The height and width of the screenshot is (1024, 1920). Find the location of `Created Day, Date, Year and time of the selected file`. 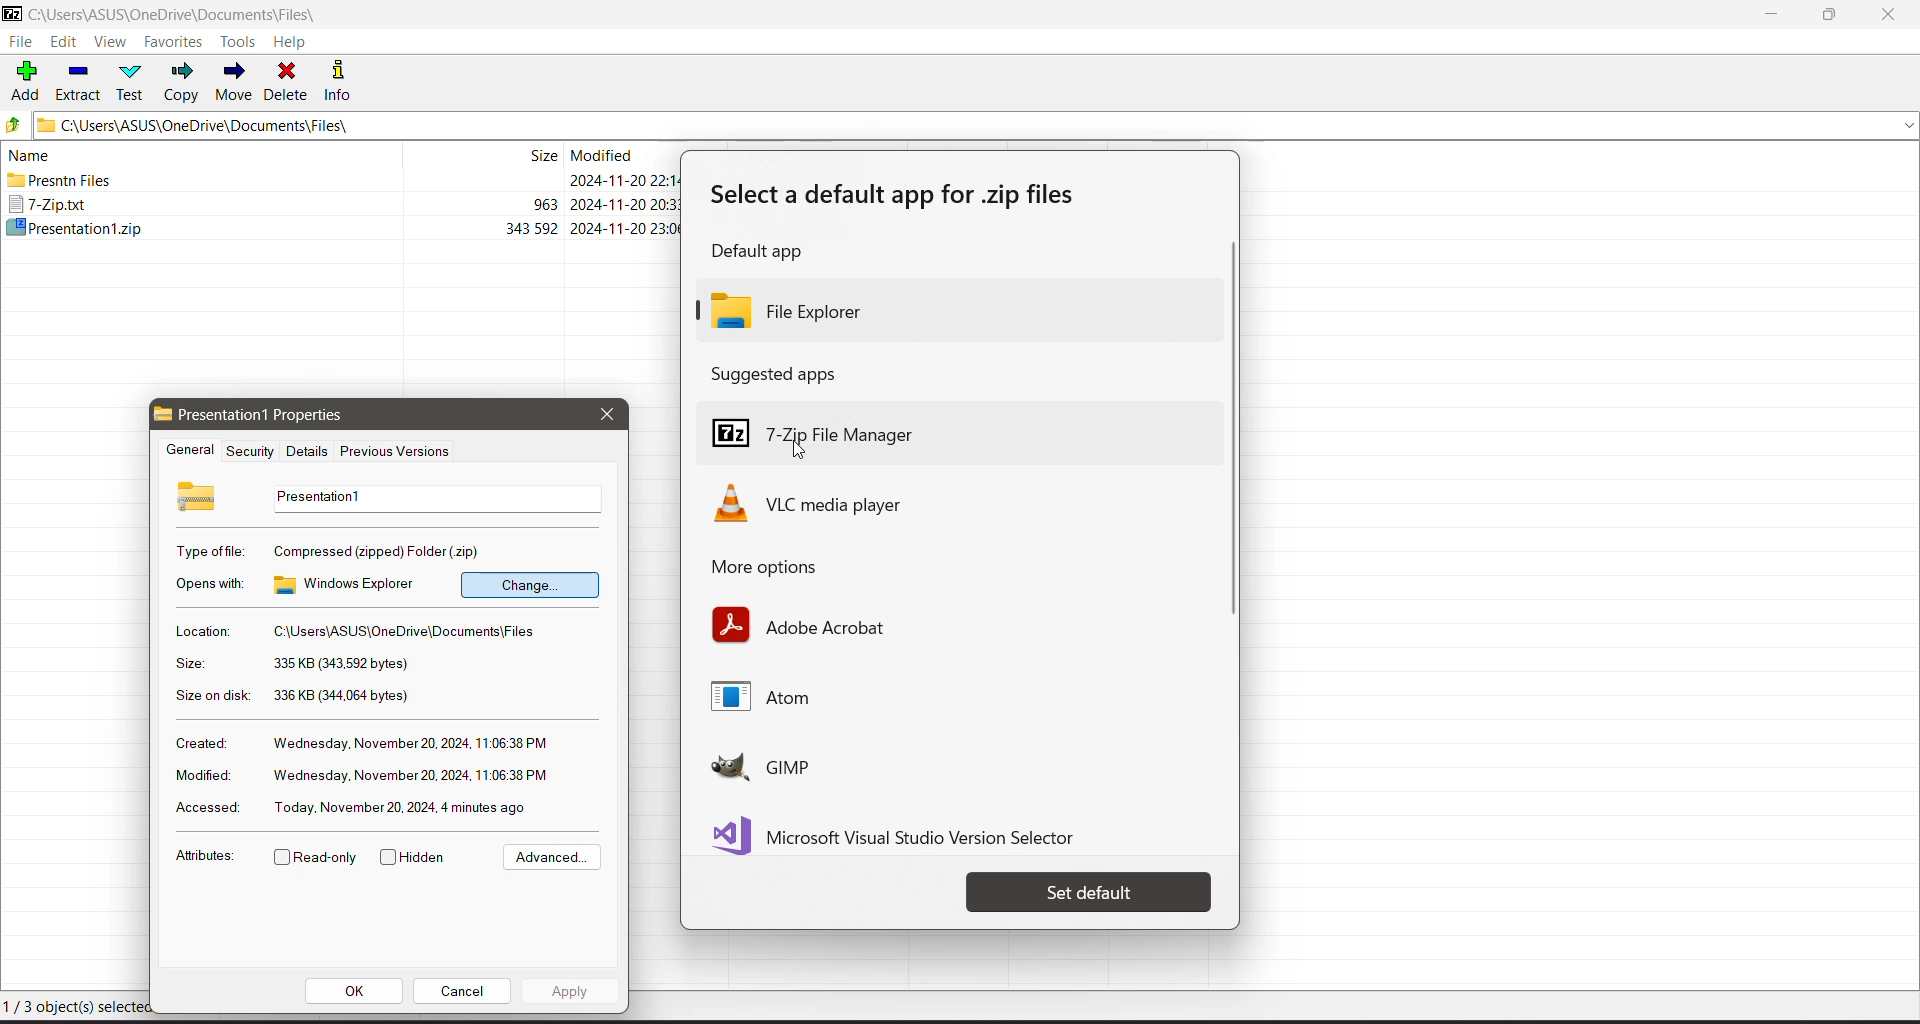

Created Day, Date, Year and time of the selected file is located at coordinates (412, 744).